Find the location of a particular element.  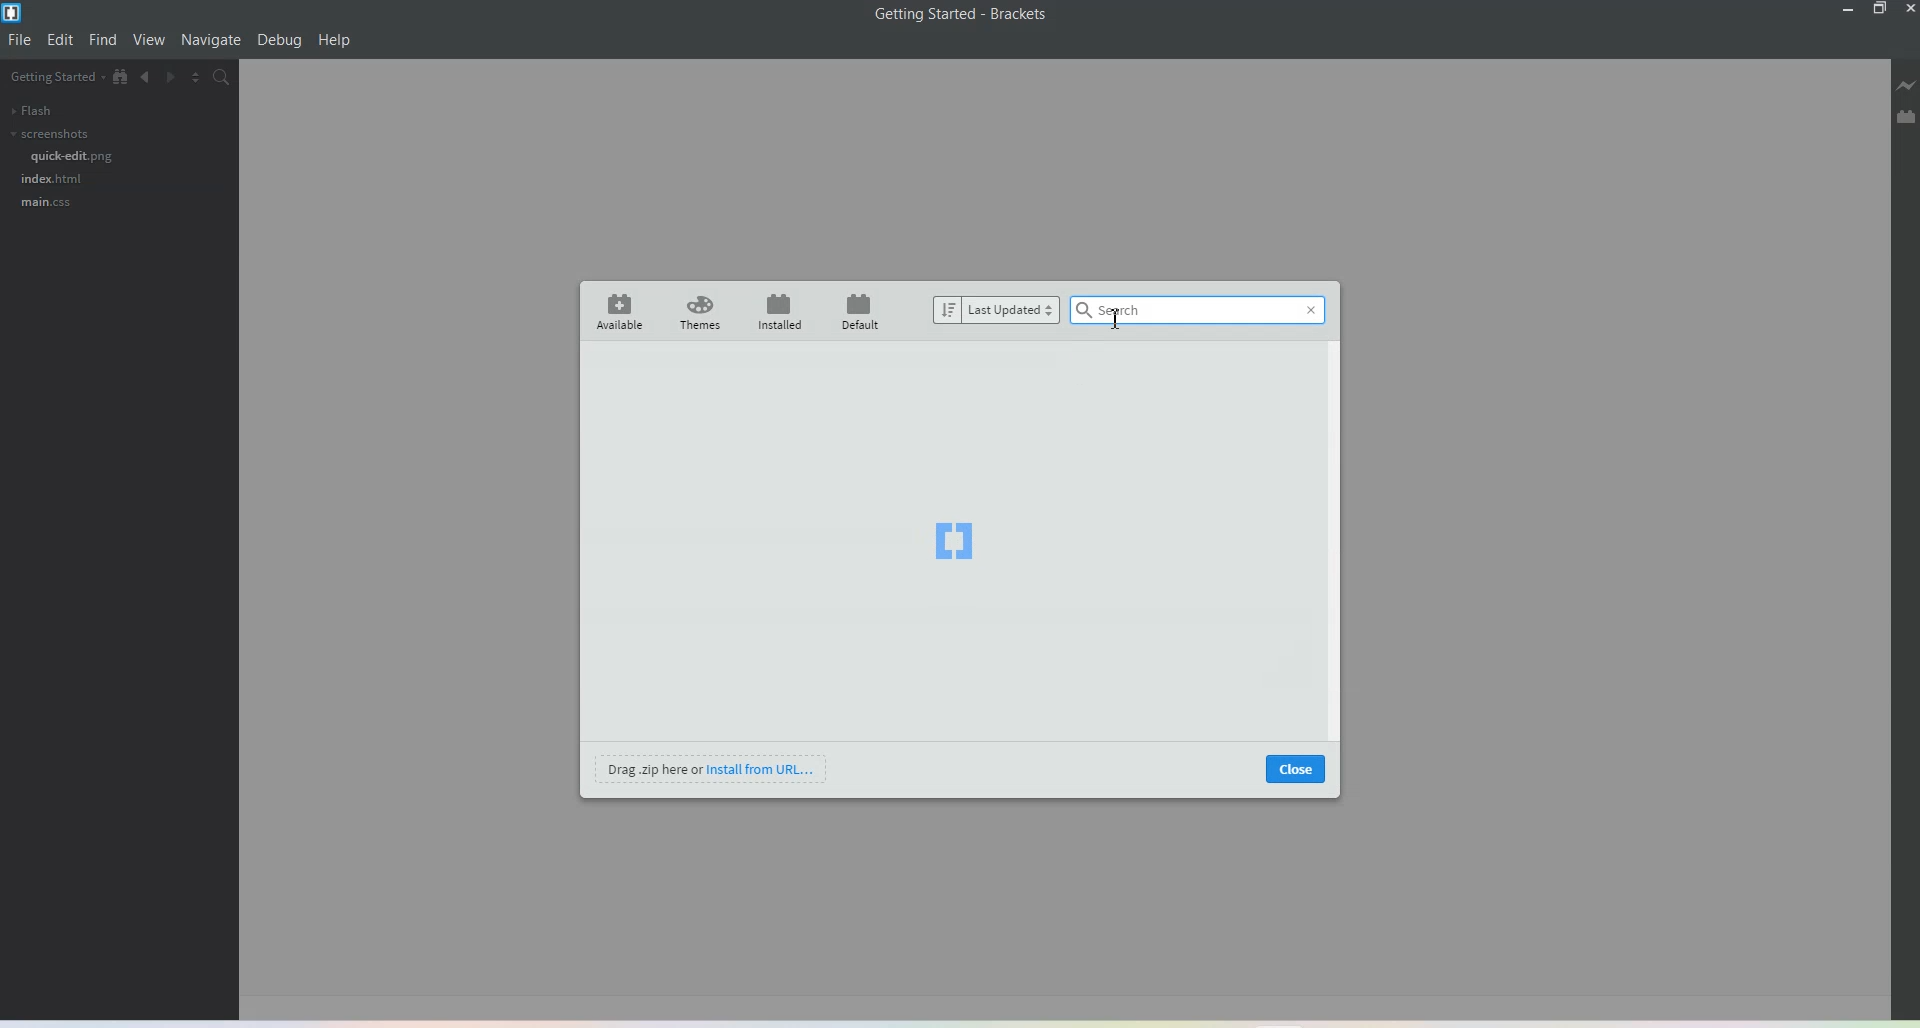

Sort Last Update is located at coordinates (997, 310).